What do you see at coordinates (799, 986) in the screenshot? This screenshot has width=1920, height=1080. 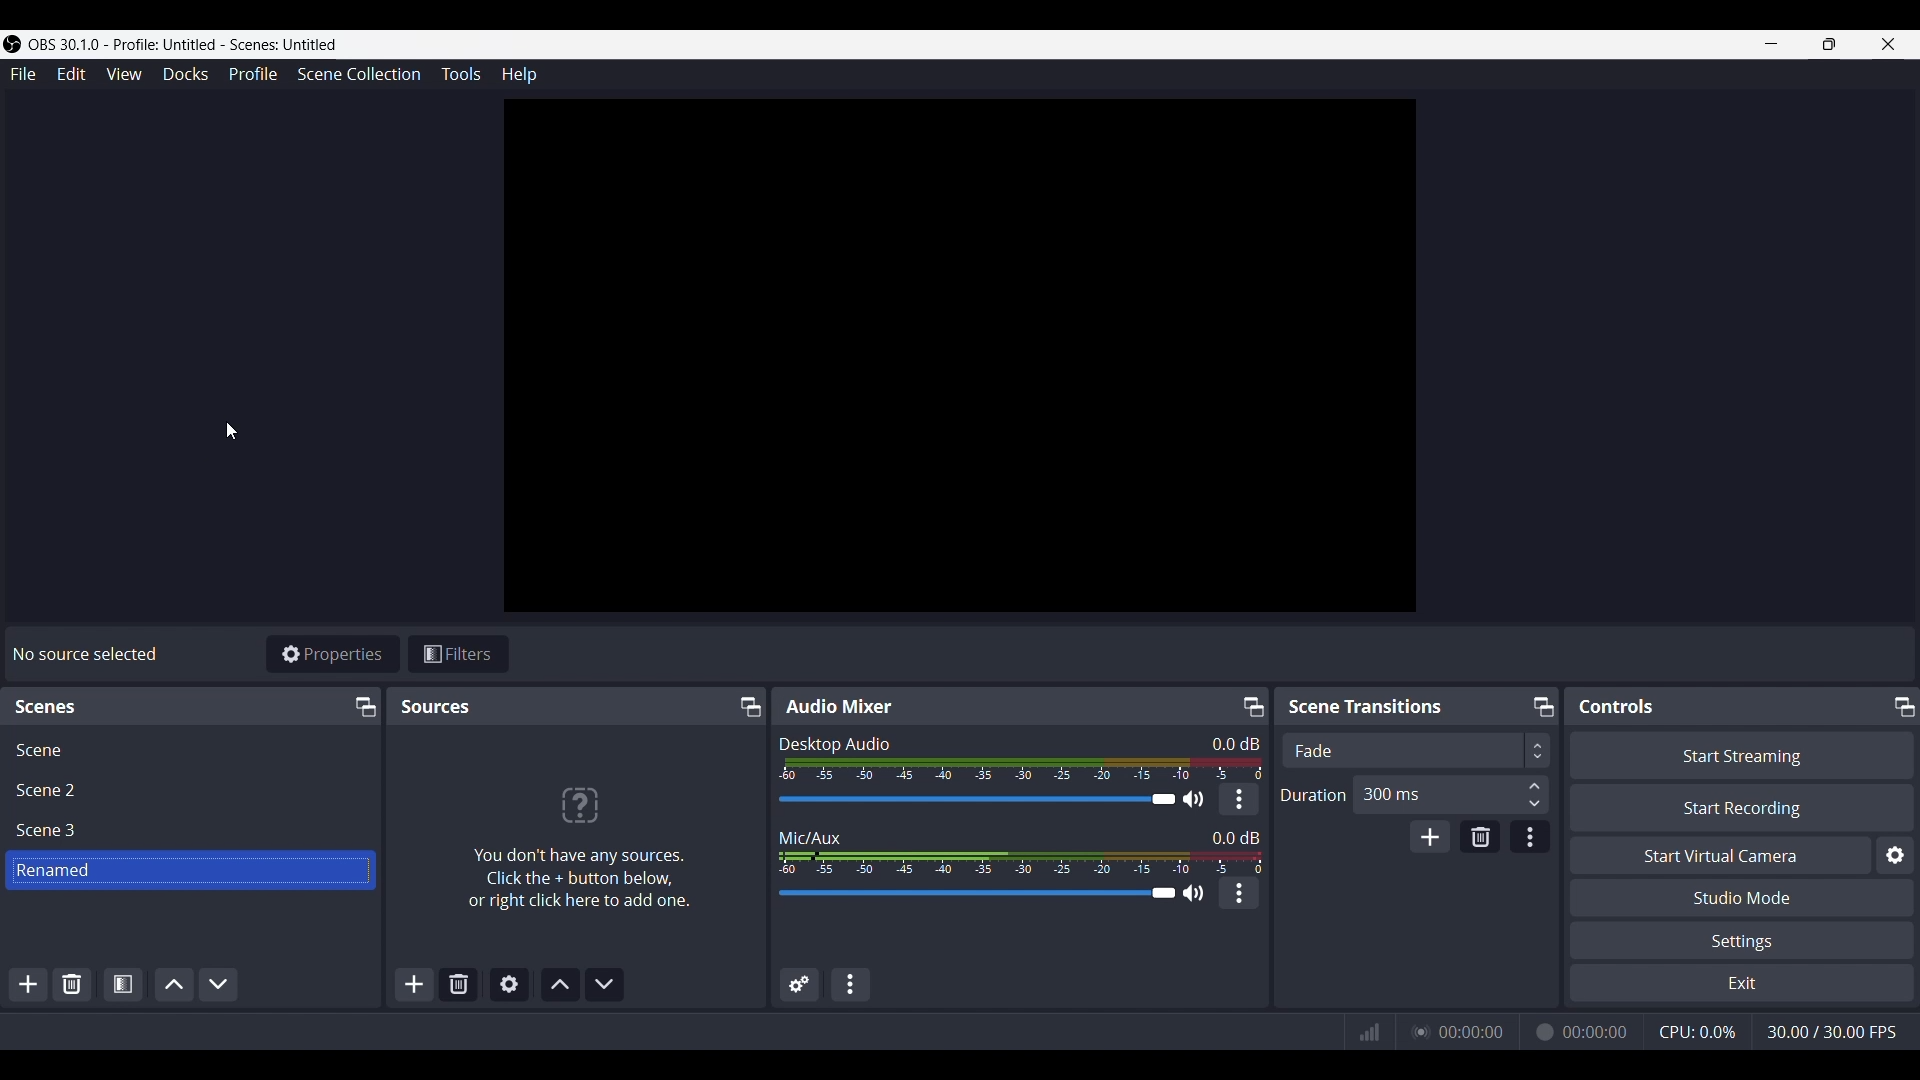 I see `Advanced Audio Properties` at bounding box center [799, 986].